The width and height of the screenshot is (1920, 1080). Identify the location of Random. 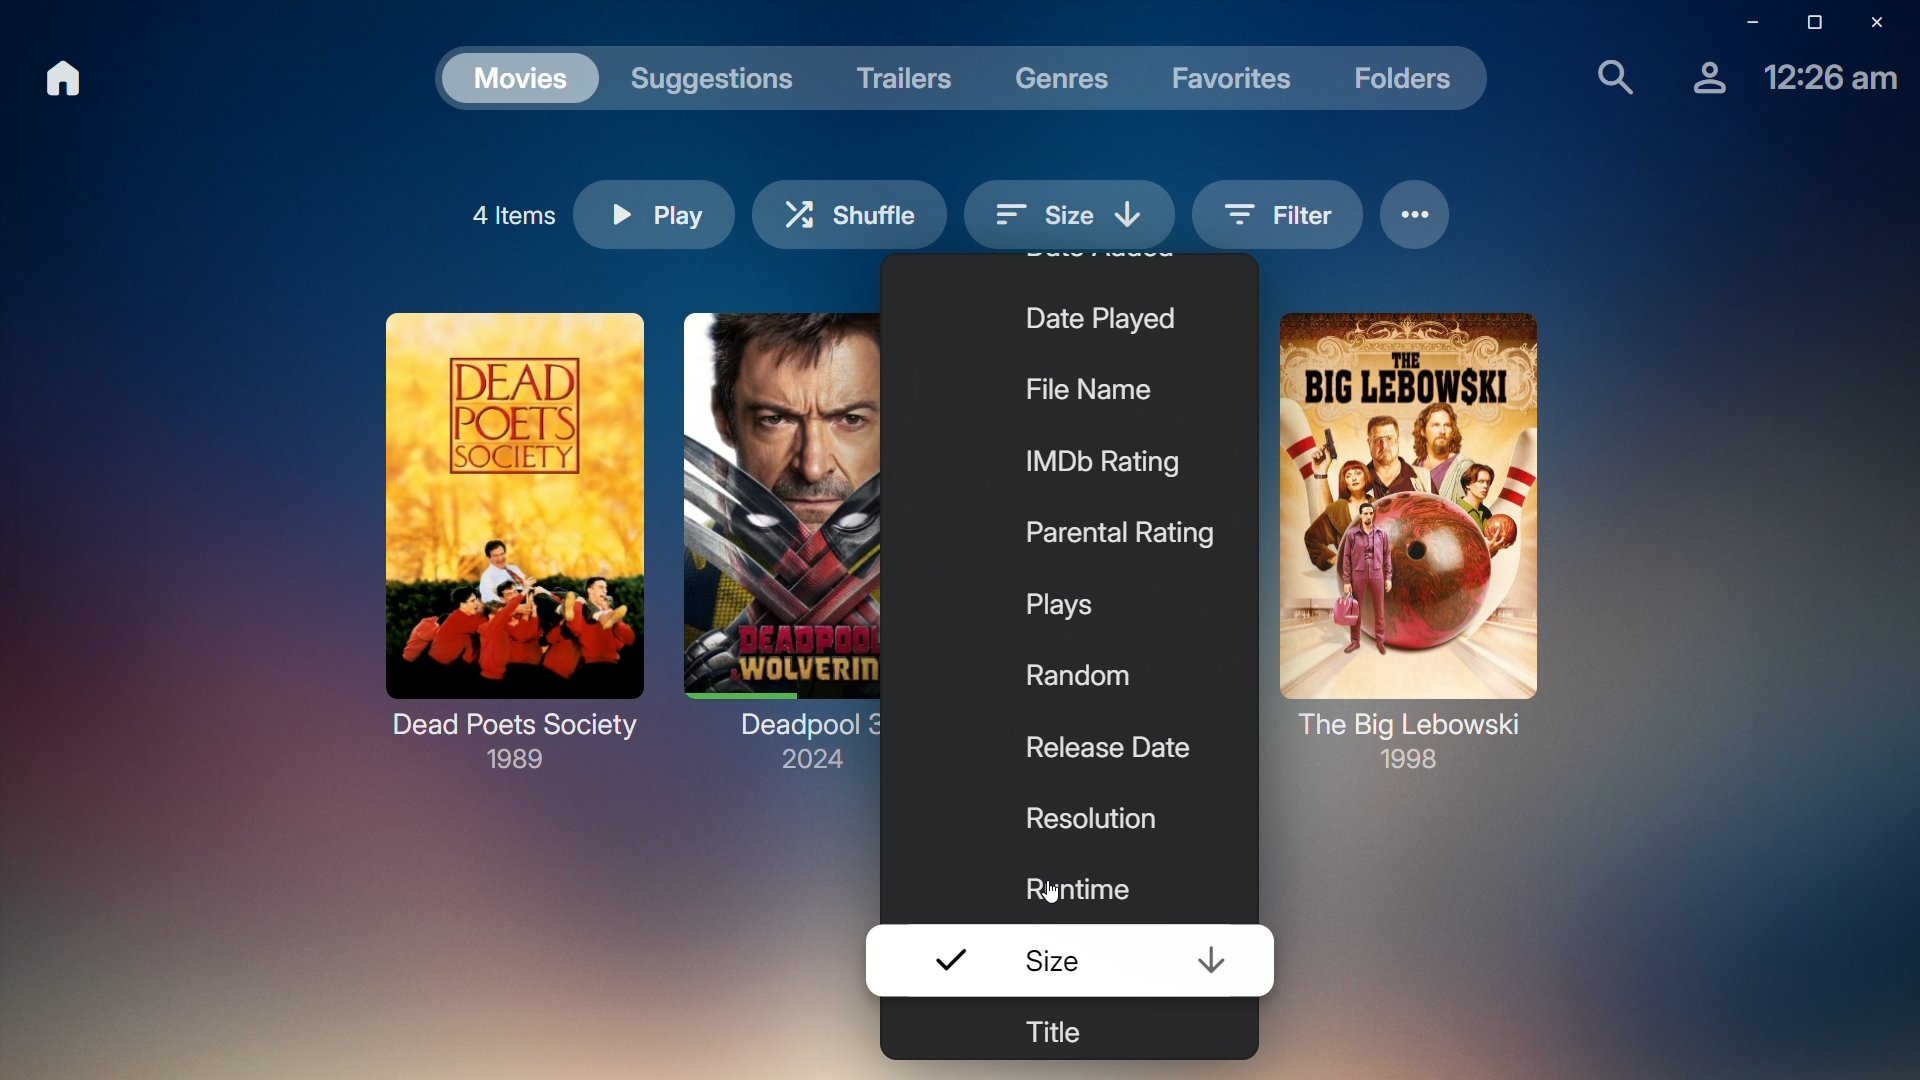
(1075, 679).